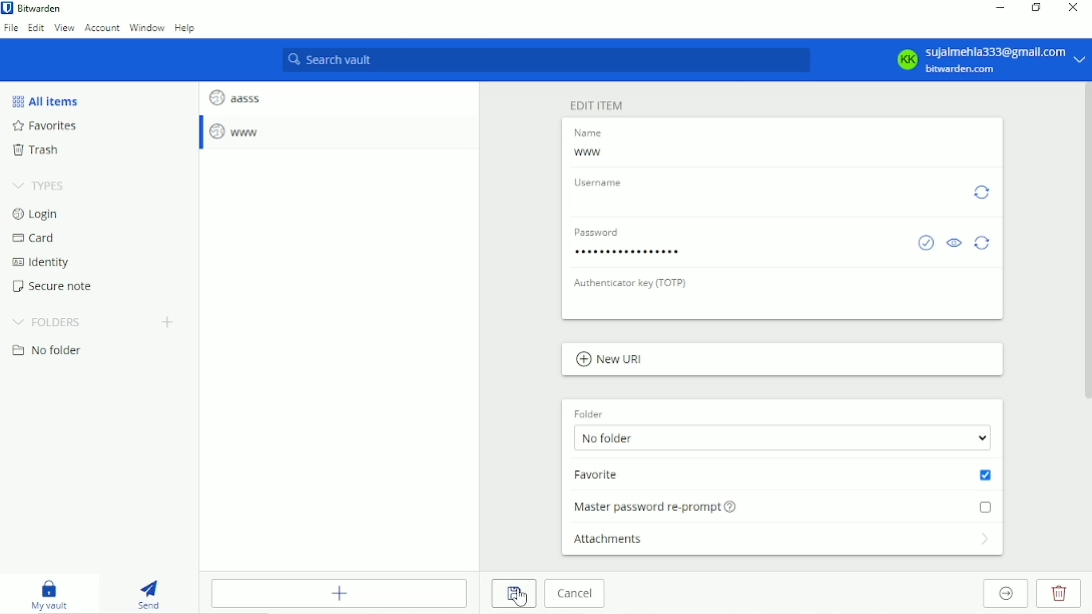 The image size is (1092, 614). What do you see at coordinates (49, 127) in the screenshot?
I see `Favorites` at bounding box center [49, 127].